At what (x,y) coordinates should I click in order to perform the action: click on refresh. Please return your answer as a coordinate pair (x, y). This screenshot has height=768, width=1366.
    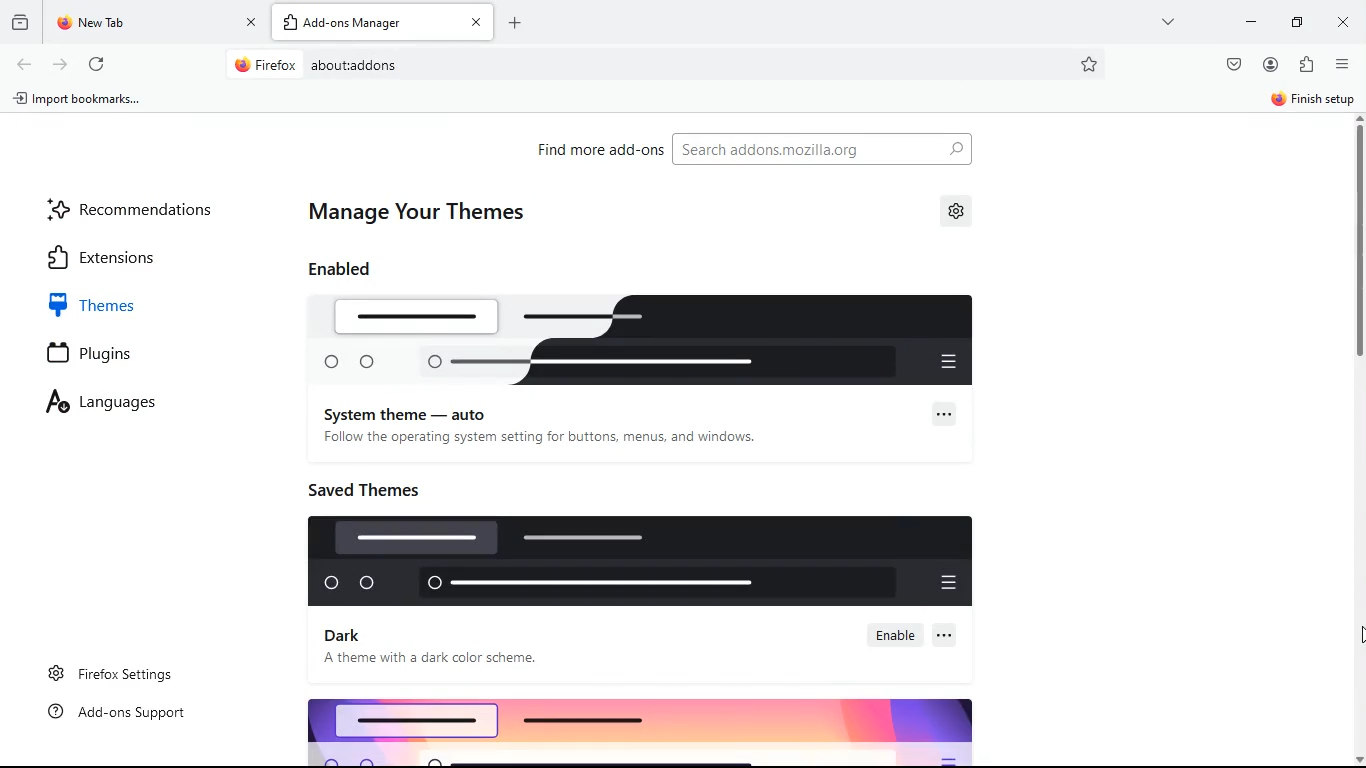
    Looking at the image, I should click on (98, 66).